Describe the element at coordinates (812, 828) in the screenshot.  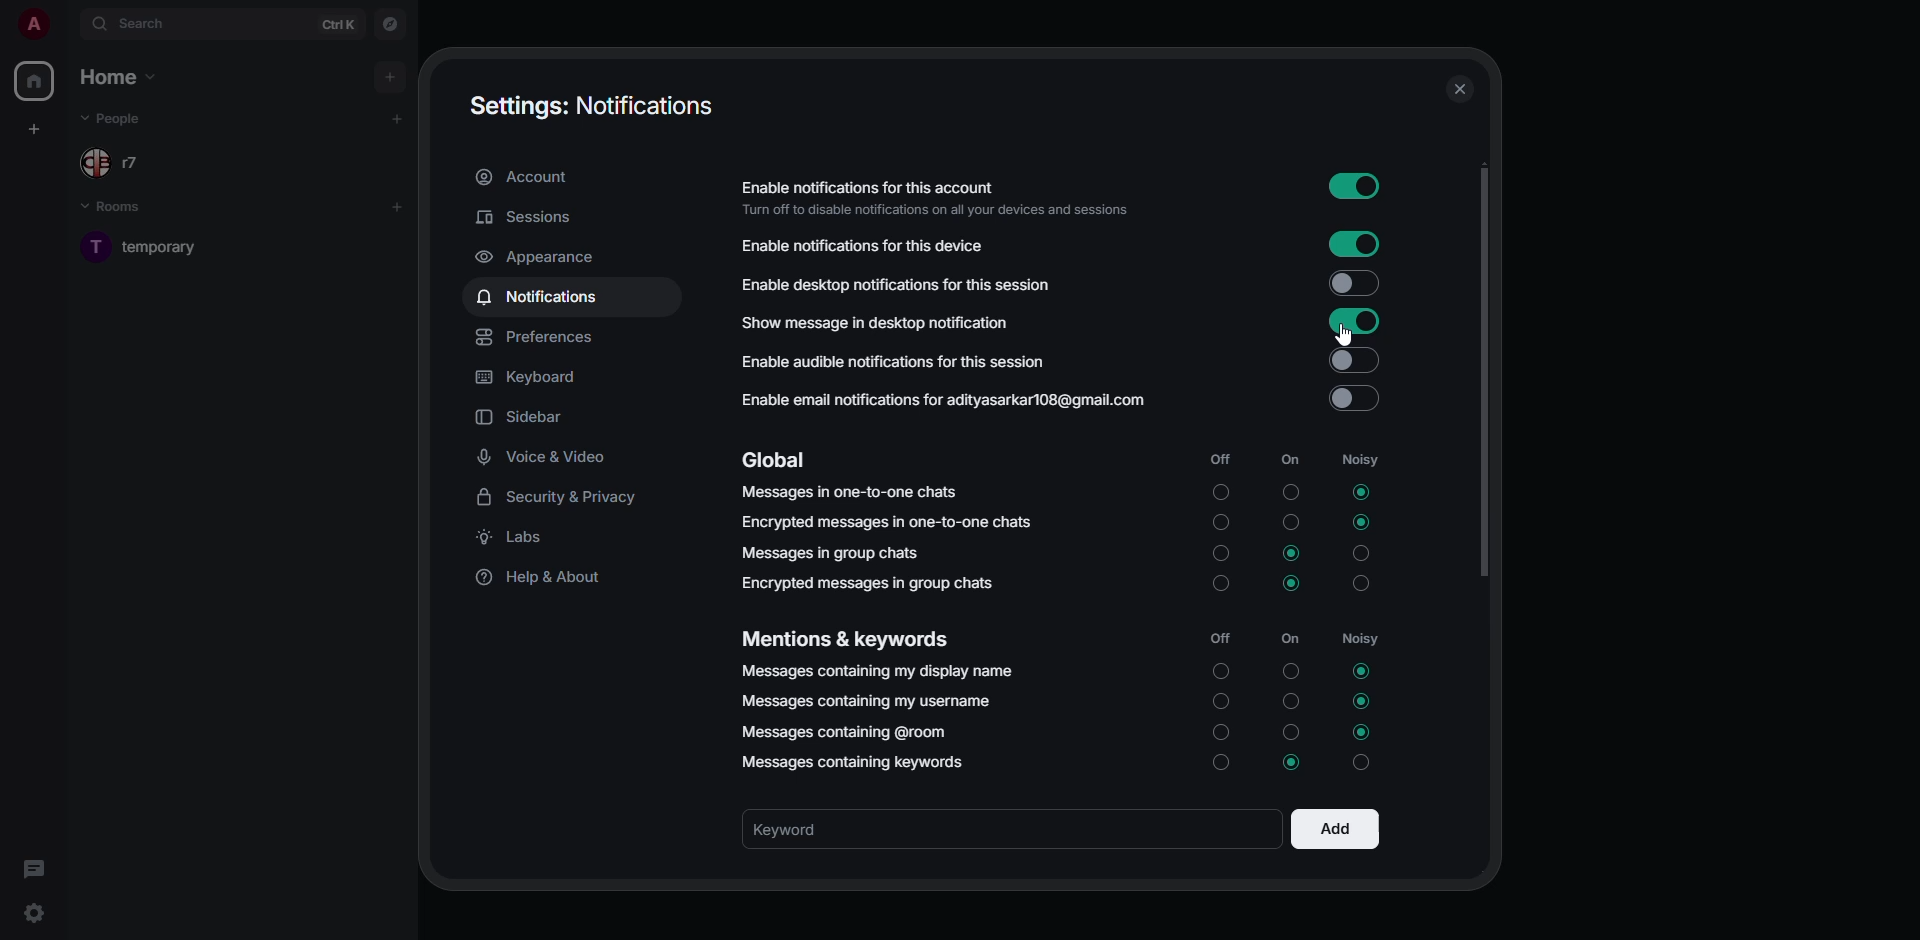
I see `keyword` at that location.